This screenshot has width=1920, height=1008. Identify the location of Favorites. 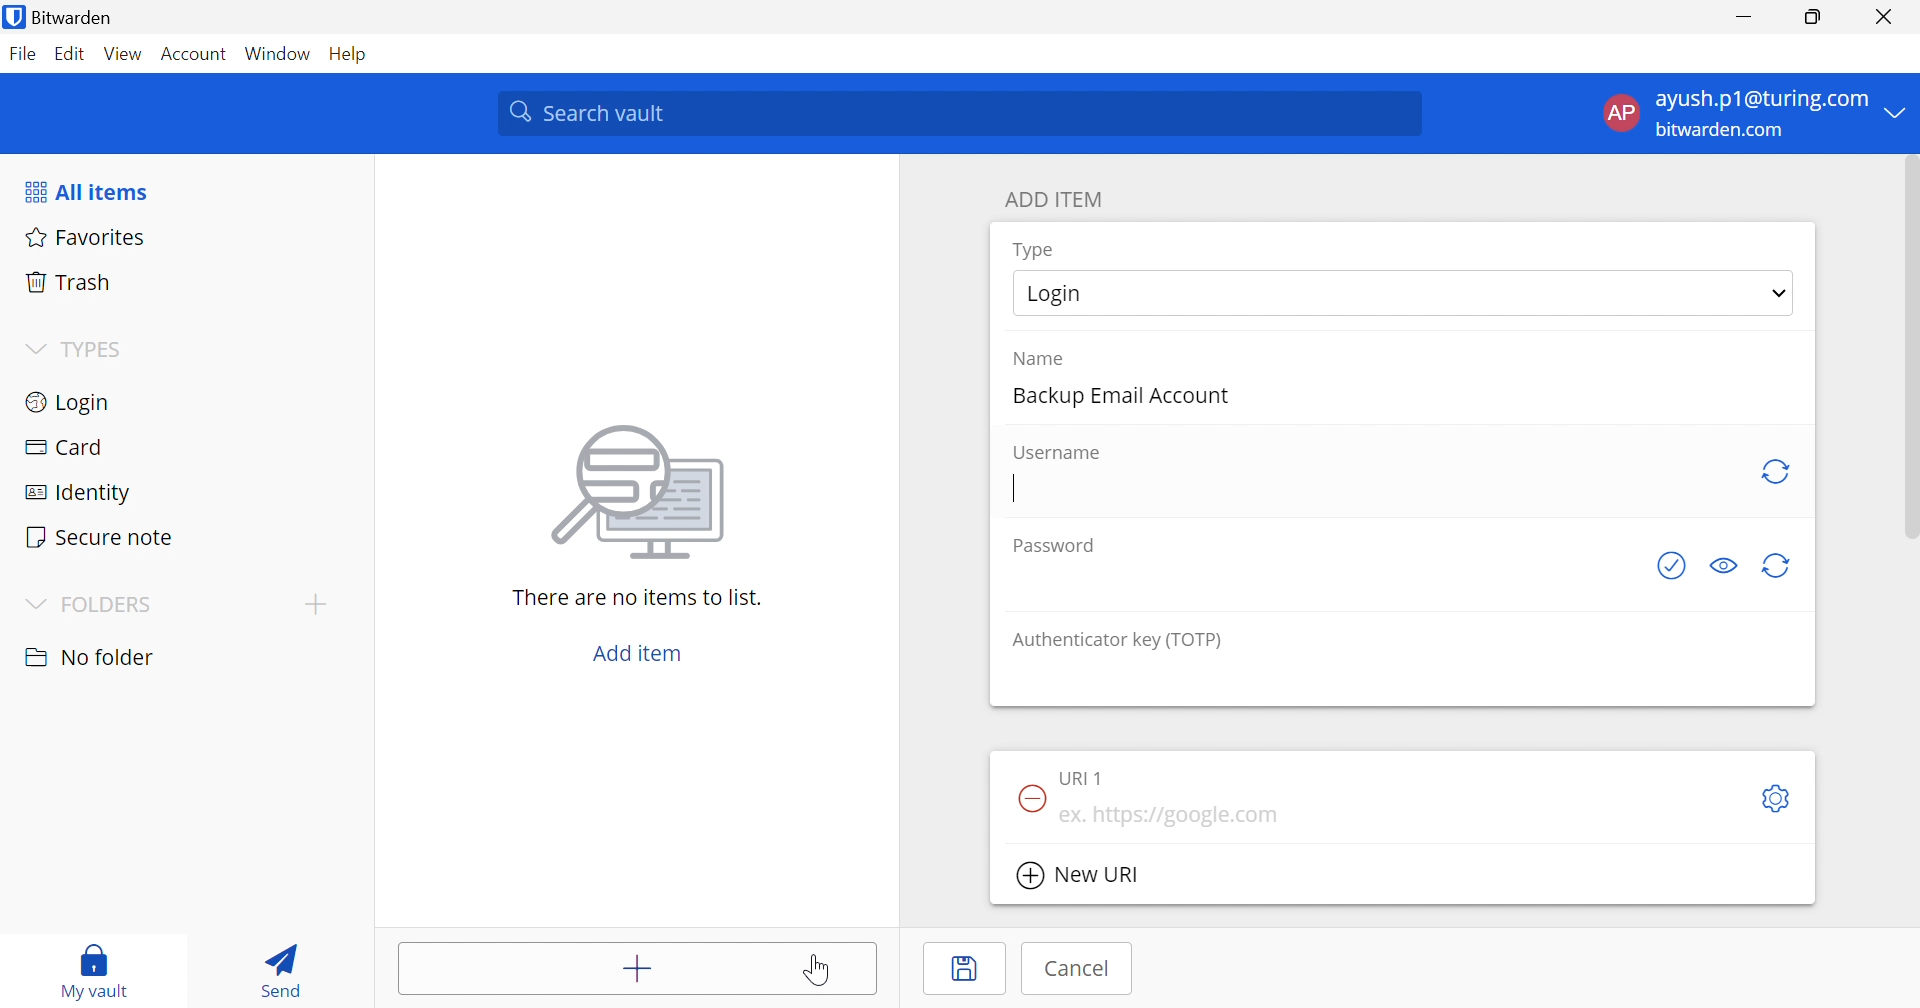
(88, 236).